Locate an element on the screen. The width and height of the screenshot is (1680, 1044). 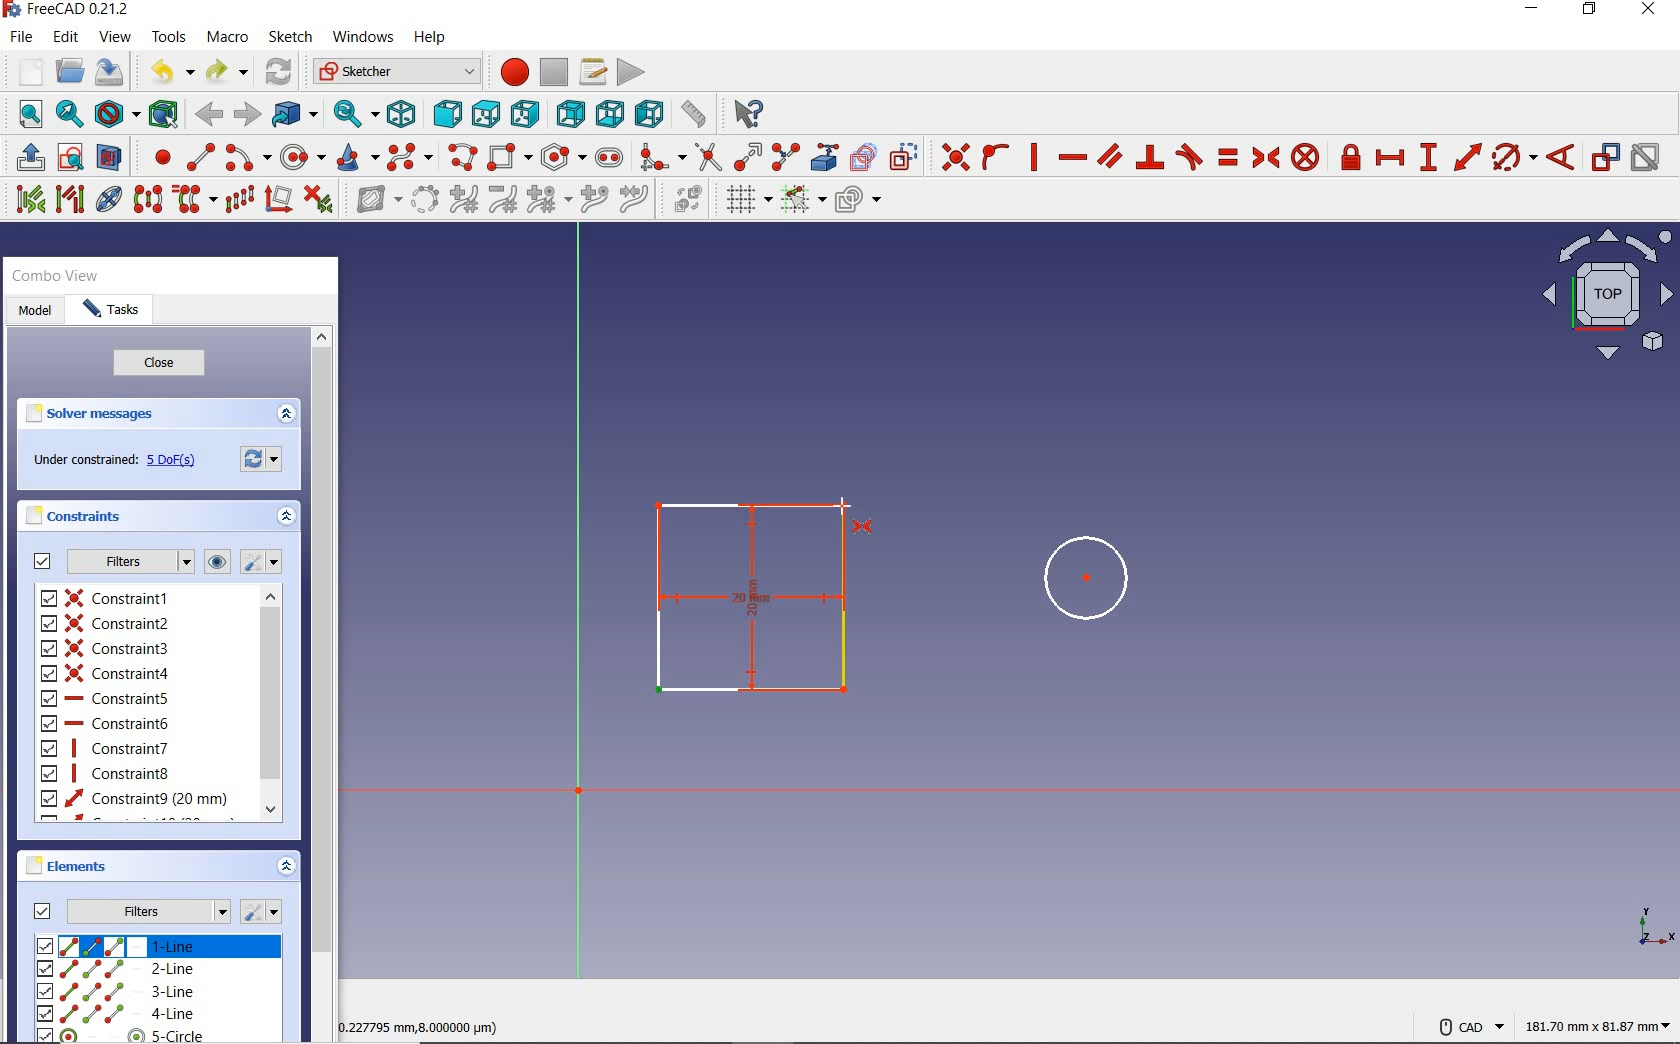
expand is located at coordinates (287, 864).